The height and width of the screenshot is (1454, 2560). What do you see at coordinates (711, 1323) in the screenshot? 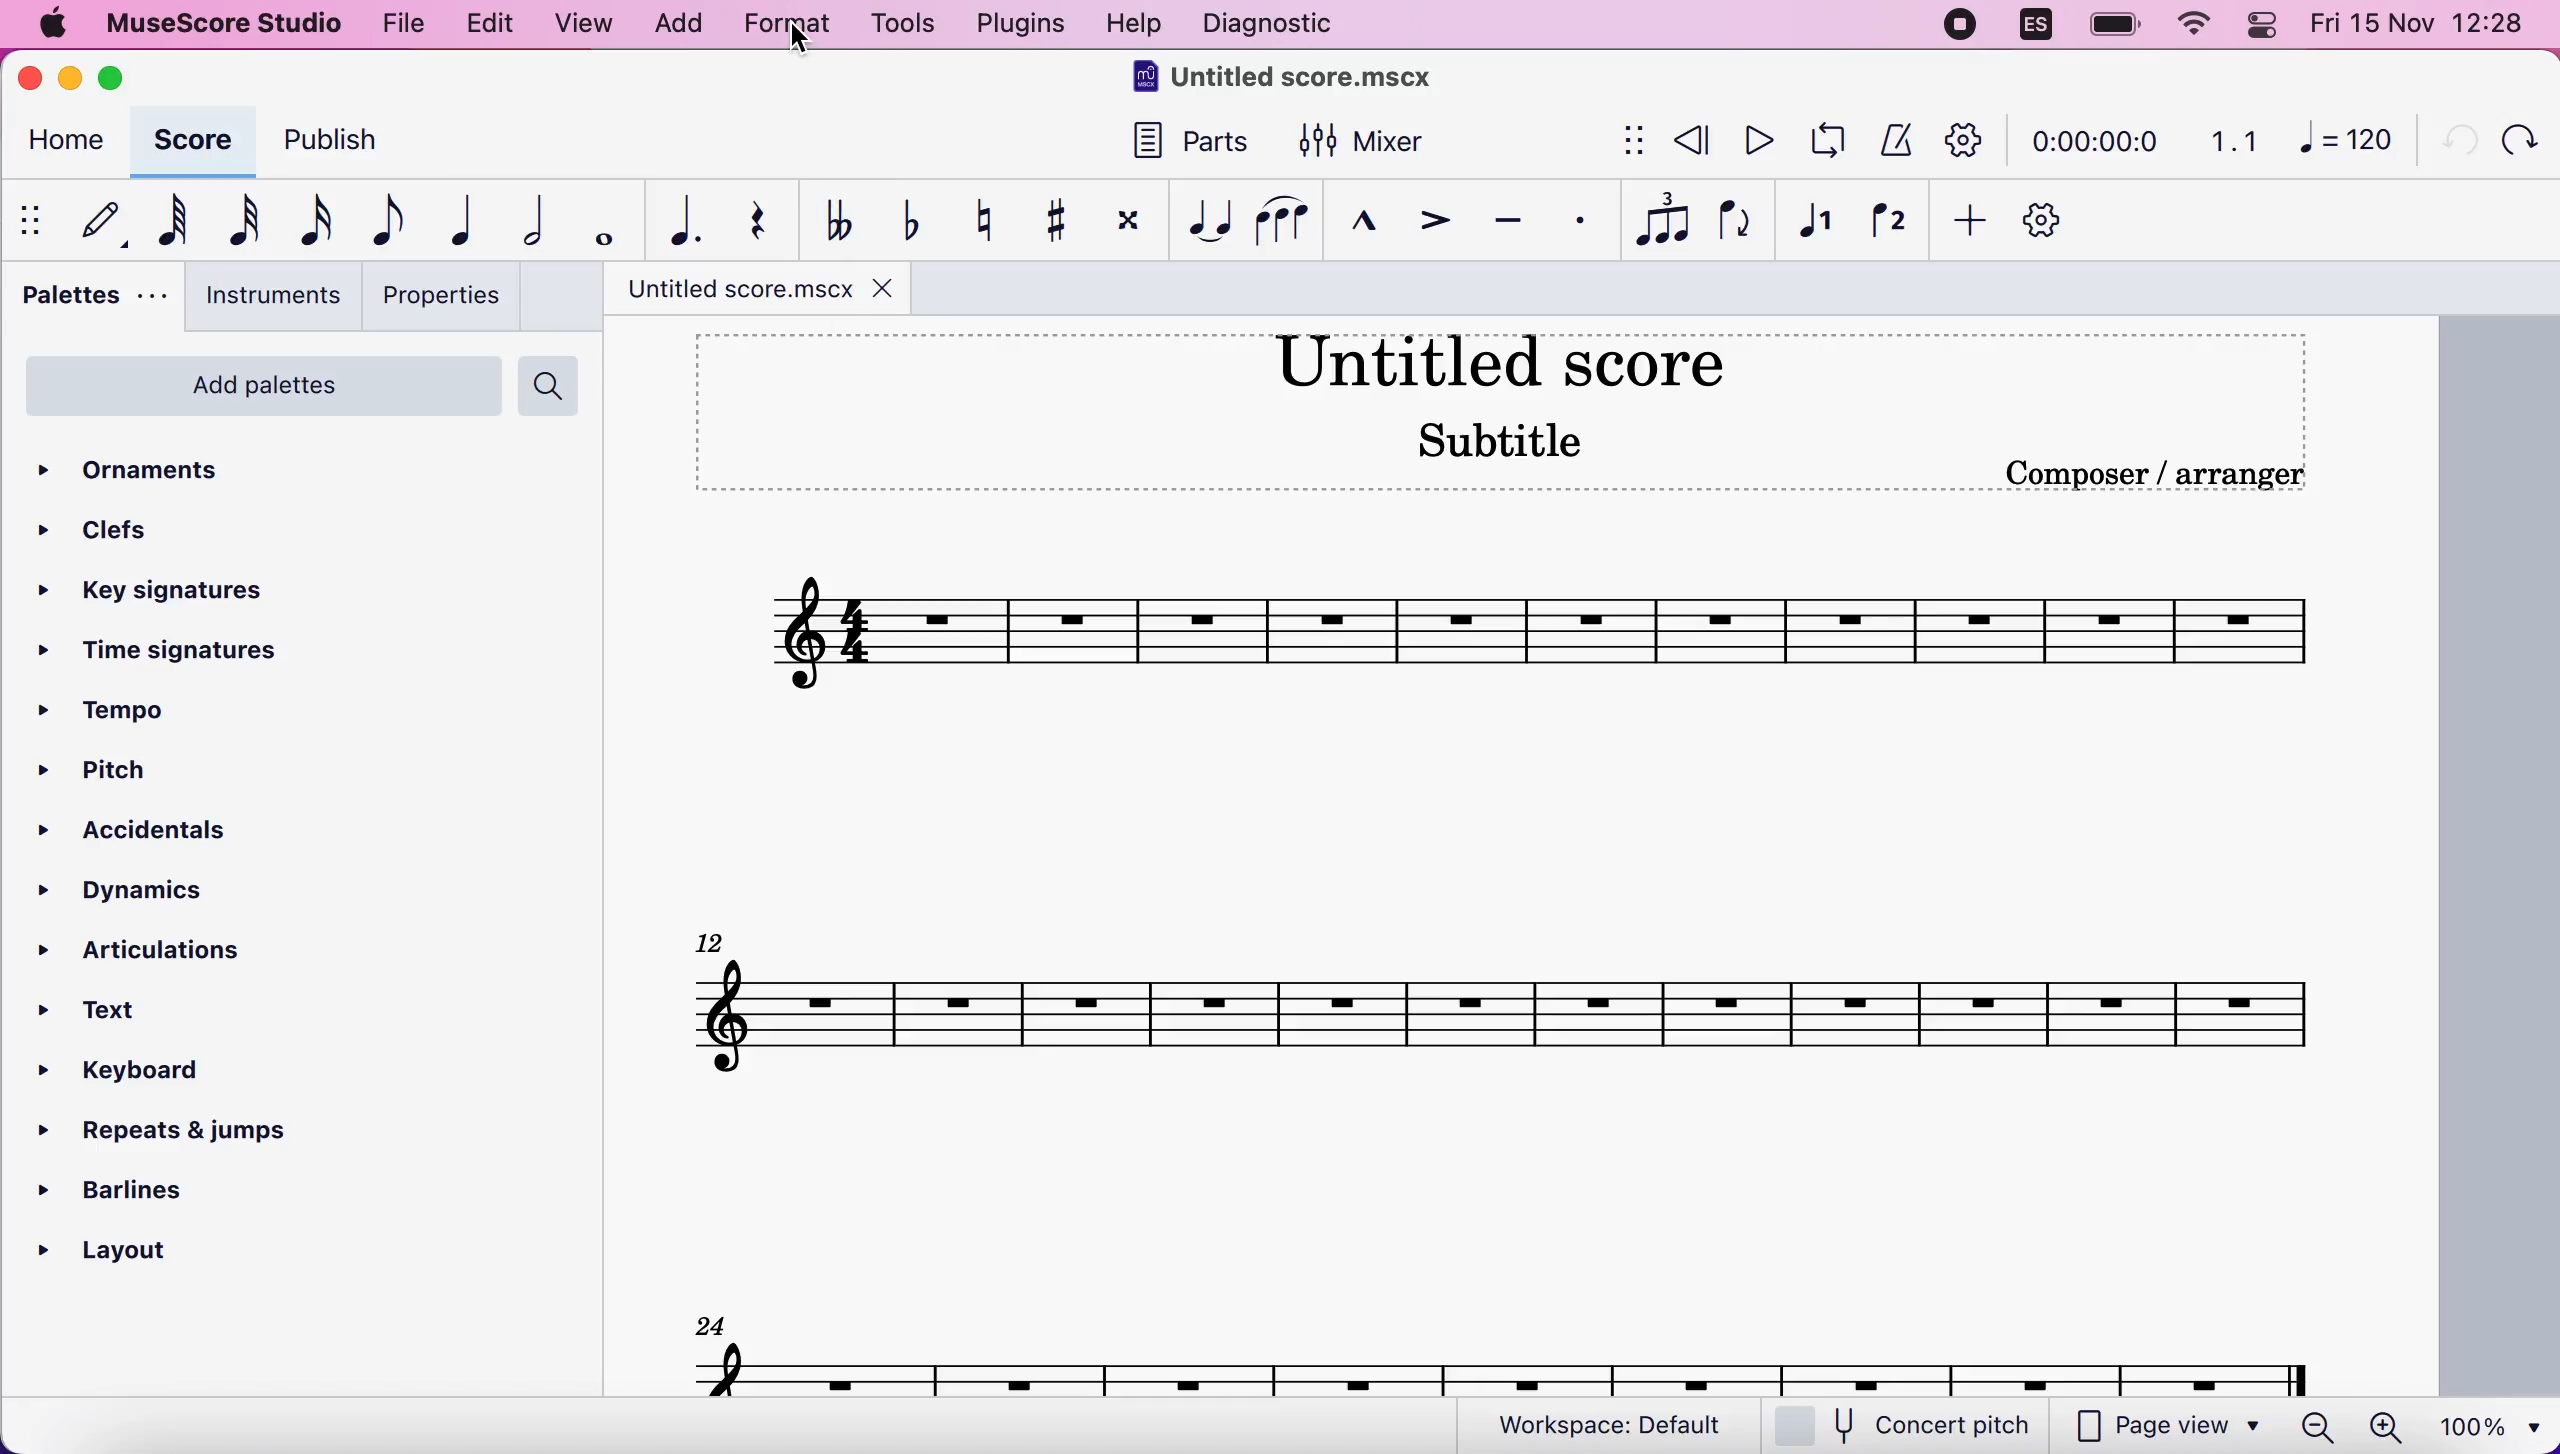
I see `24` at bounding box center [711, 1323].